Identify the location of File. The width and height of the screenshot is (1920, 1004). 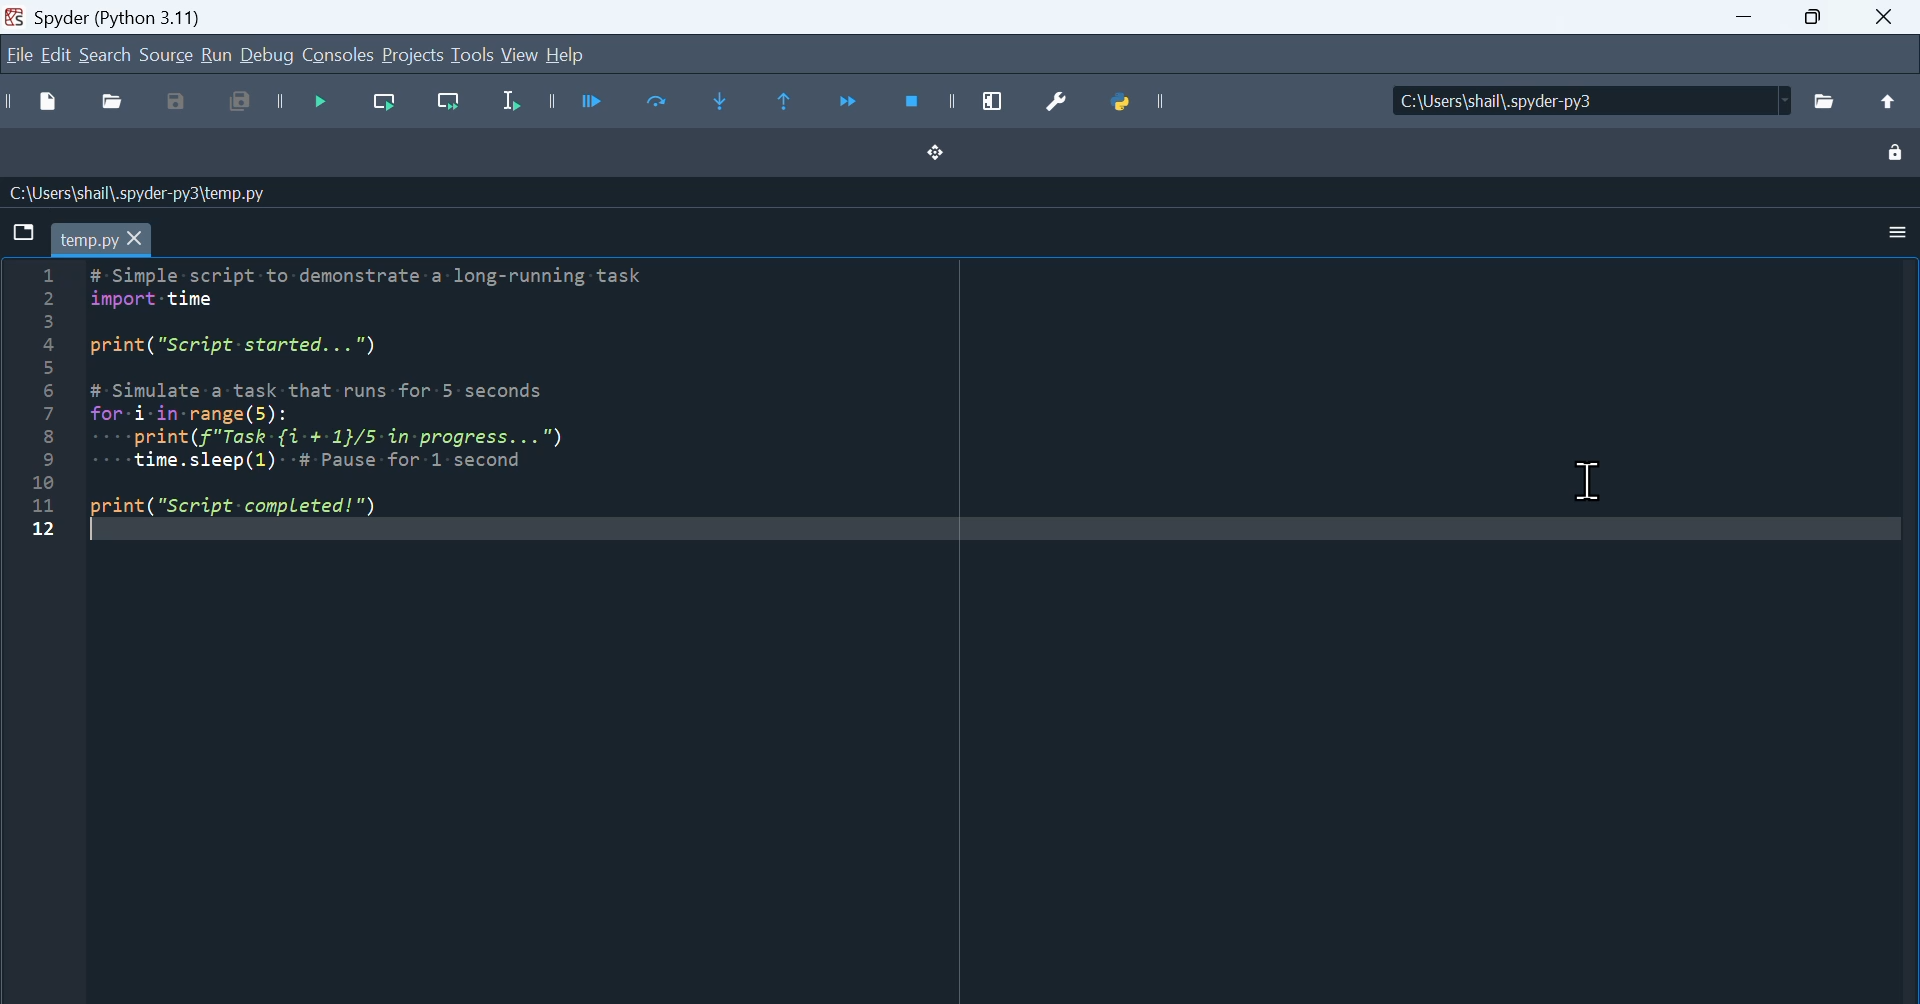
(19, 53).